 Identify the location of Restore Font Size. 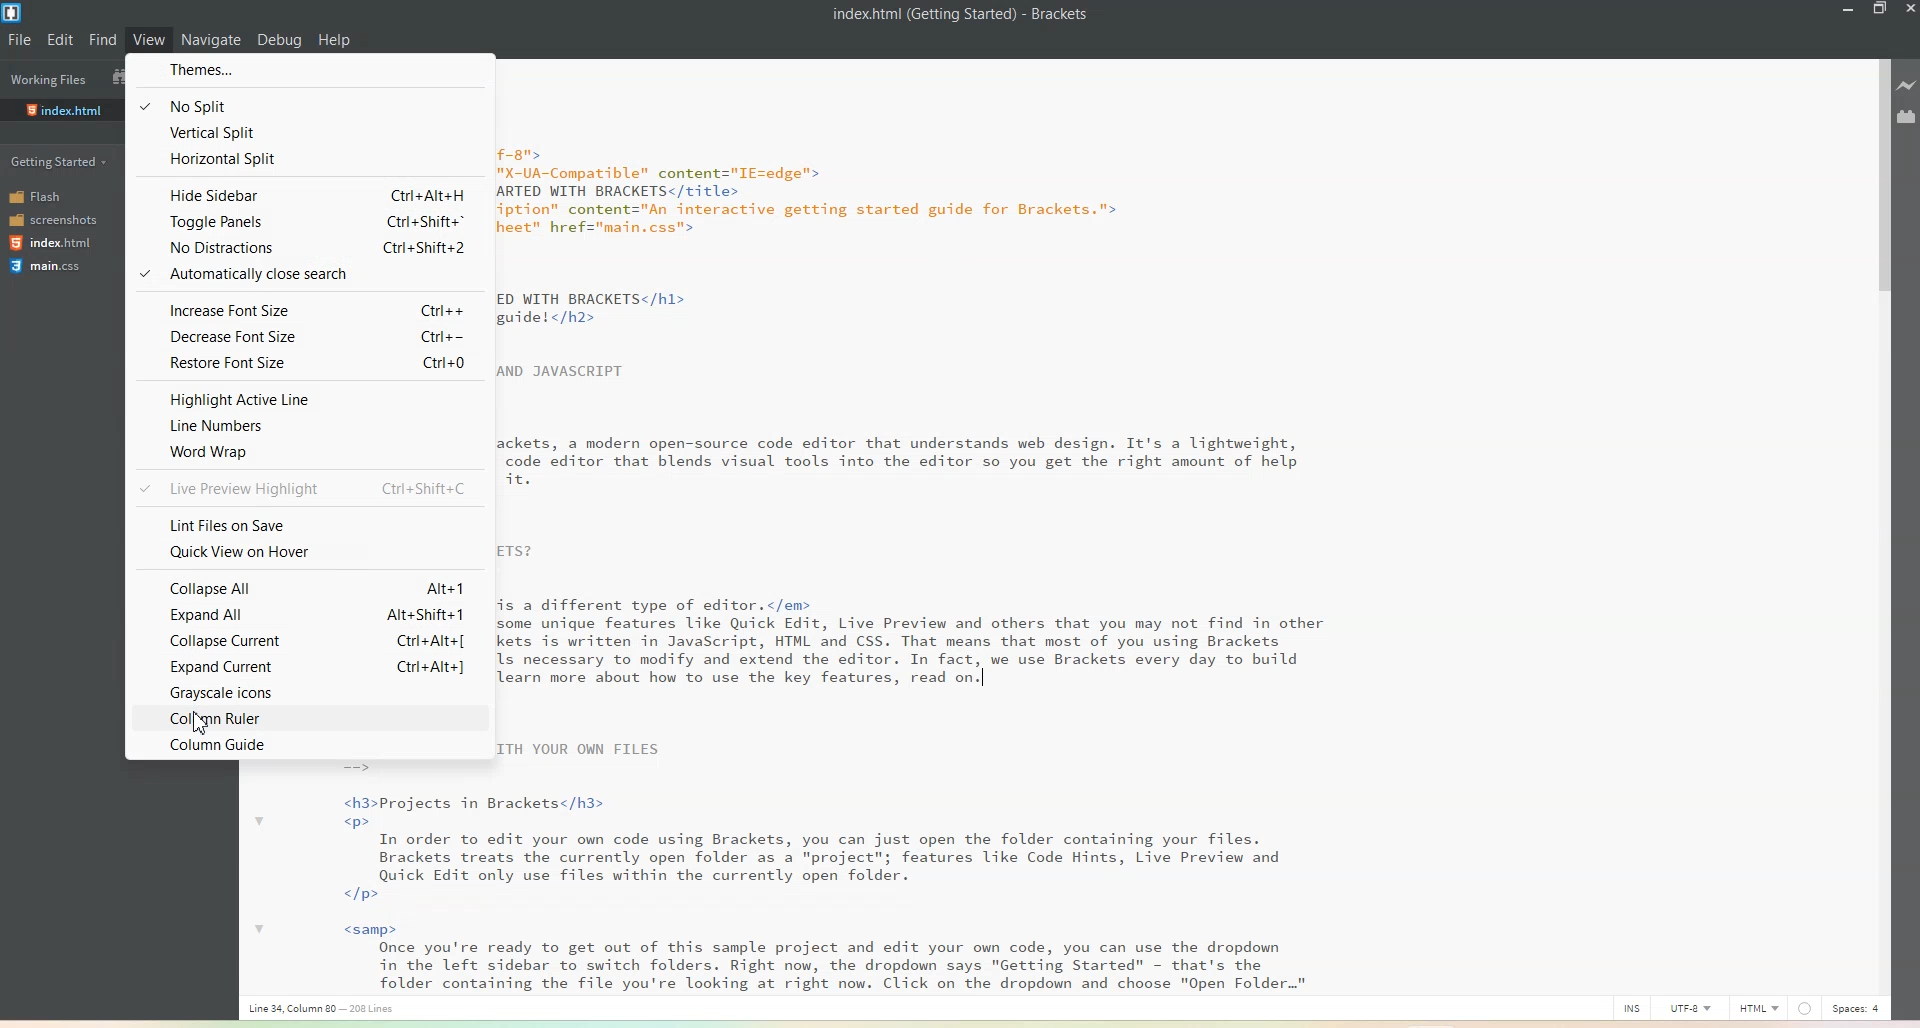
(306, 363).